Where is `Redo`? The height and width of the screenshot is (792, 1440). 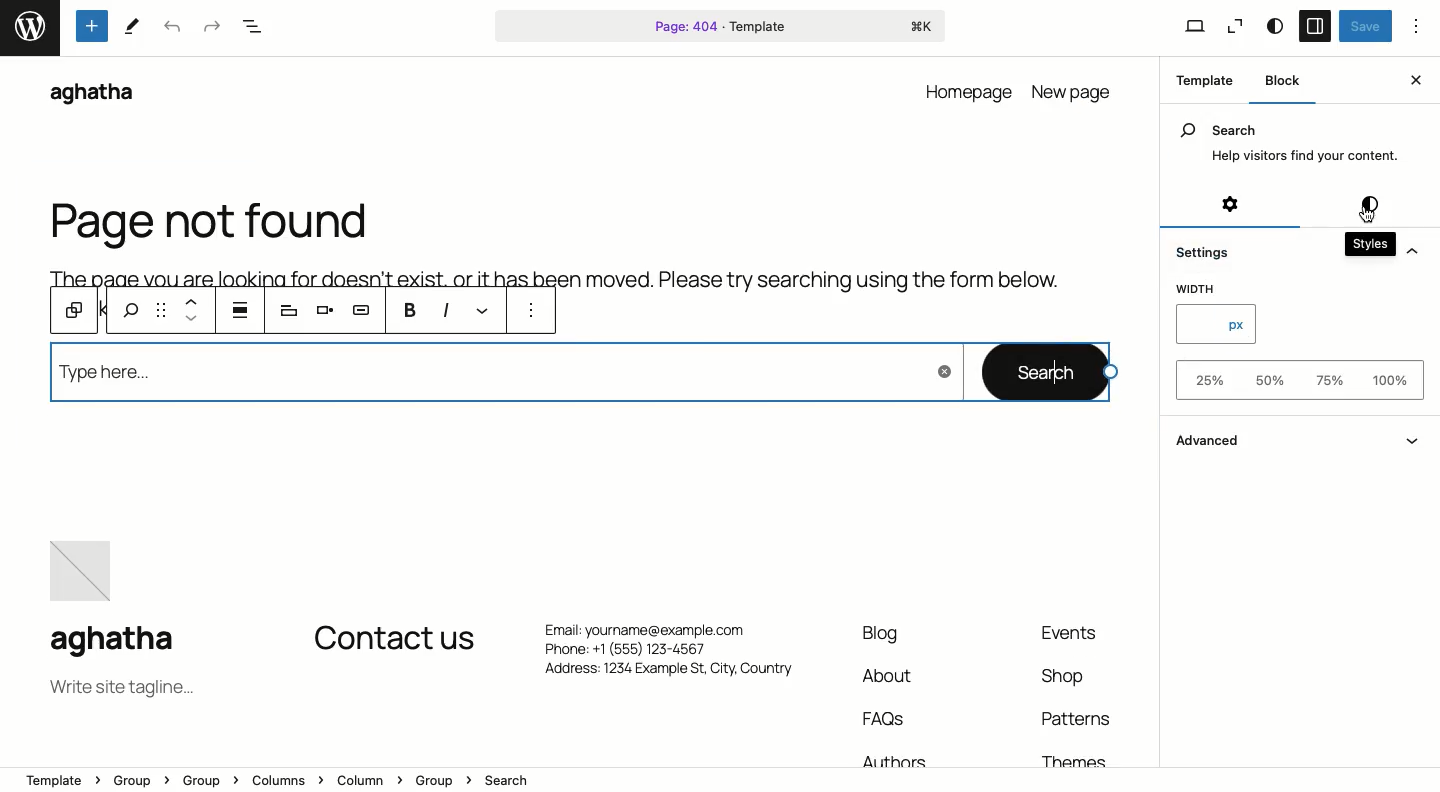 Redo is located at coordinates (209, 27).